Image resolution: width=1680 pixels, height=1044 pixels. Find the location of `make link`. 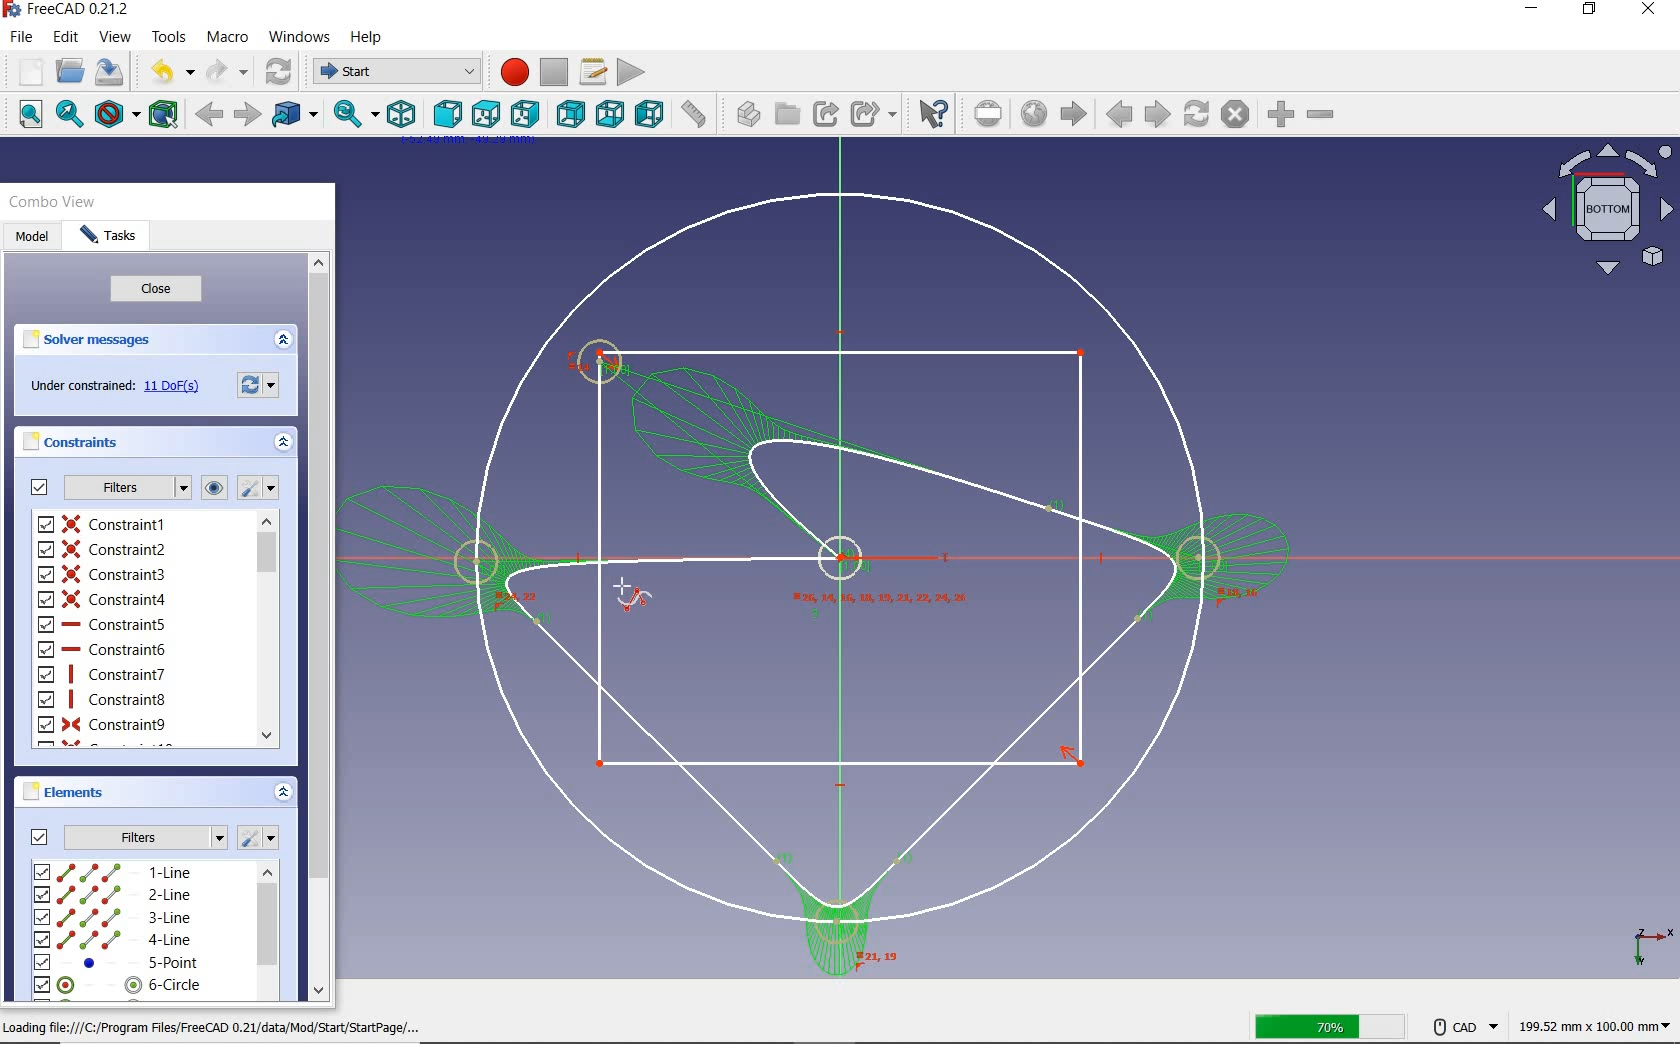

make link is located at coordinates (825, 113).